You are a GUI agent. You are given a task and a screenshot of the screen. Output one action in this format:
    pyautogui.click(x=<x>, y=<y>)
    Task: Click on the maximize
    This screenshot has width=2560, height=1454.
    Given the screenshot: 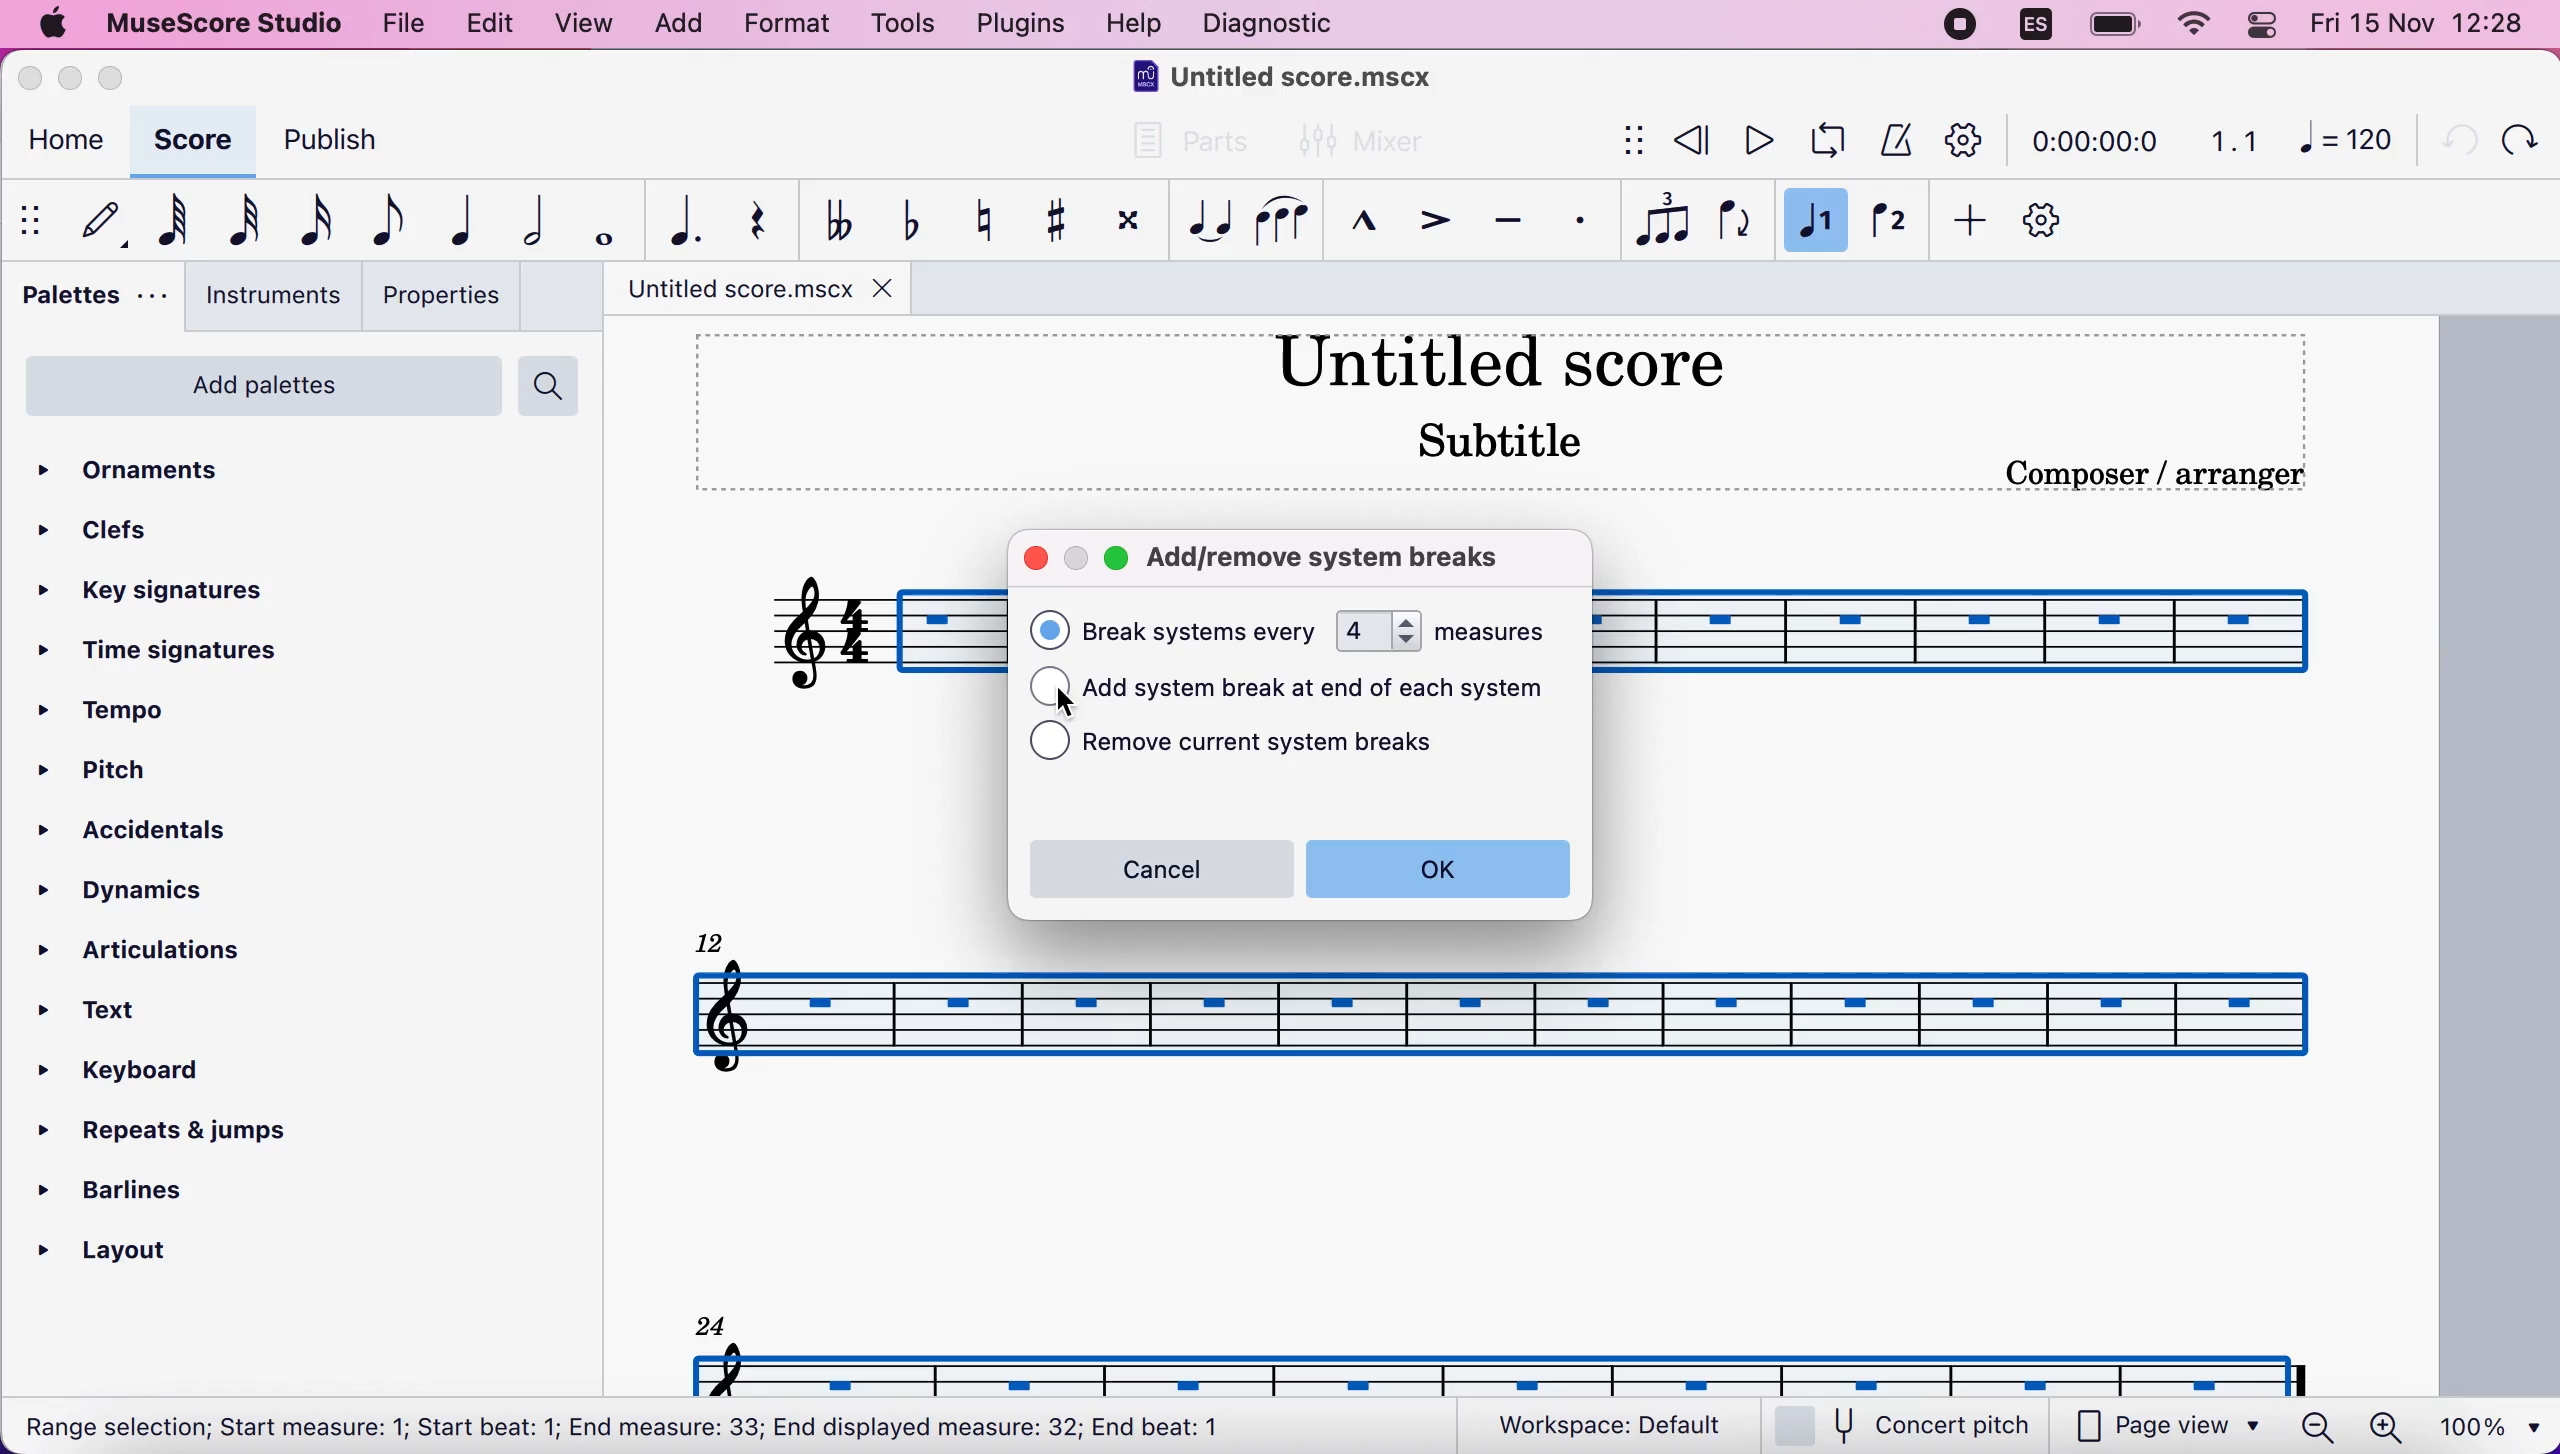 What is the action you would take?
    pyautogui.click(x=118, y=78)
    